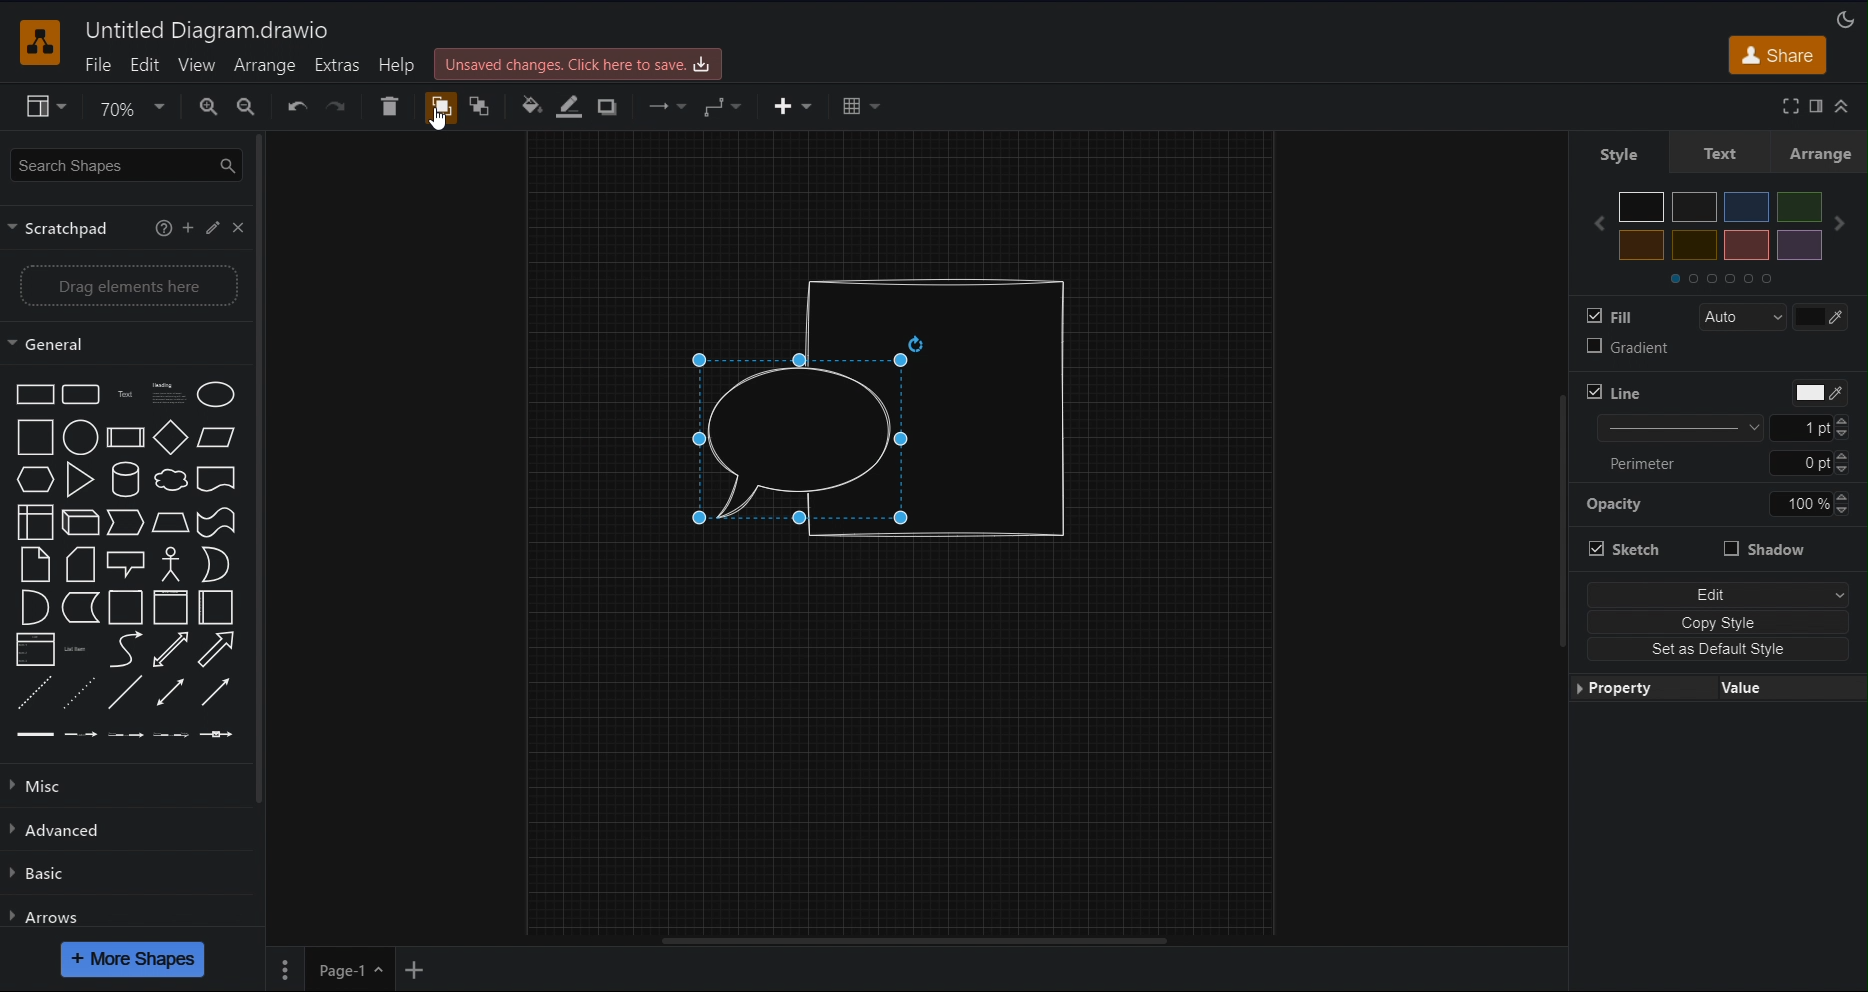 Image resolution: width=1868 pixels, height=992 pixels. What do you see at coordinates (36, 479) in the screenshot?
I see `Hexagon` at bounding box center [36, 479].